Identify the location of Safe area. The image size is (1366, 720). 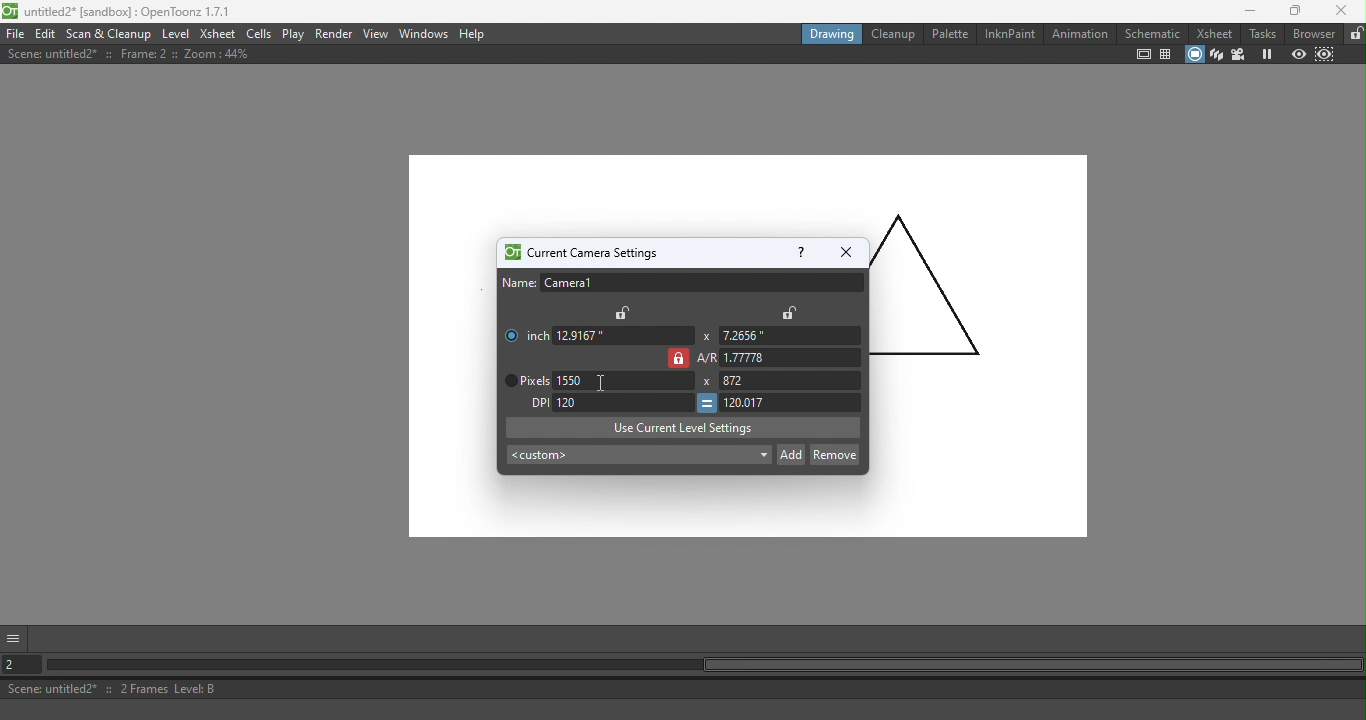
(1144, 55).